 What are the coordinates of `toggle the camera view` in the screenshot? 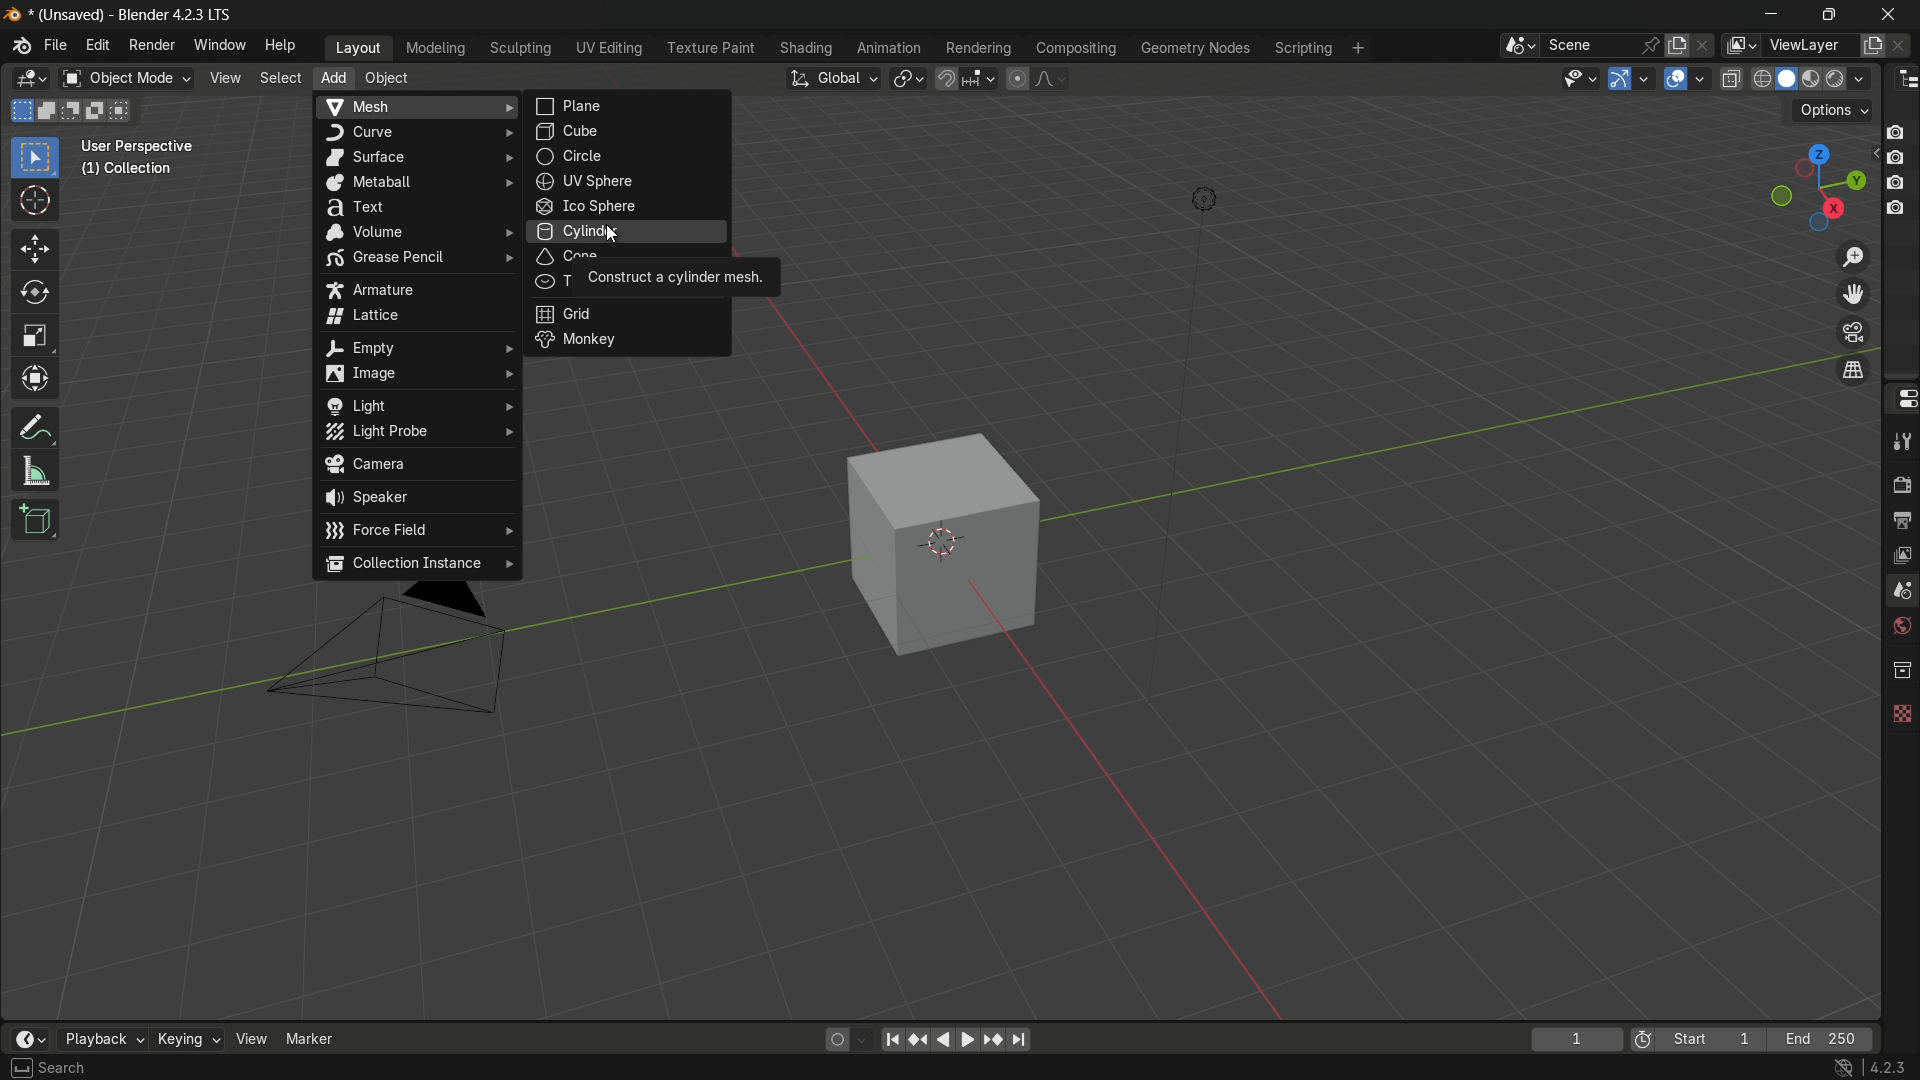 It's located at (1853, 332).